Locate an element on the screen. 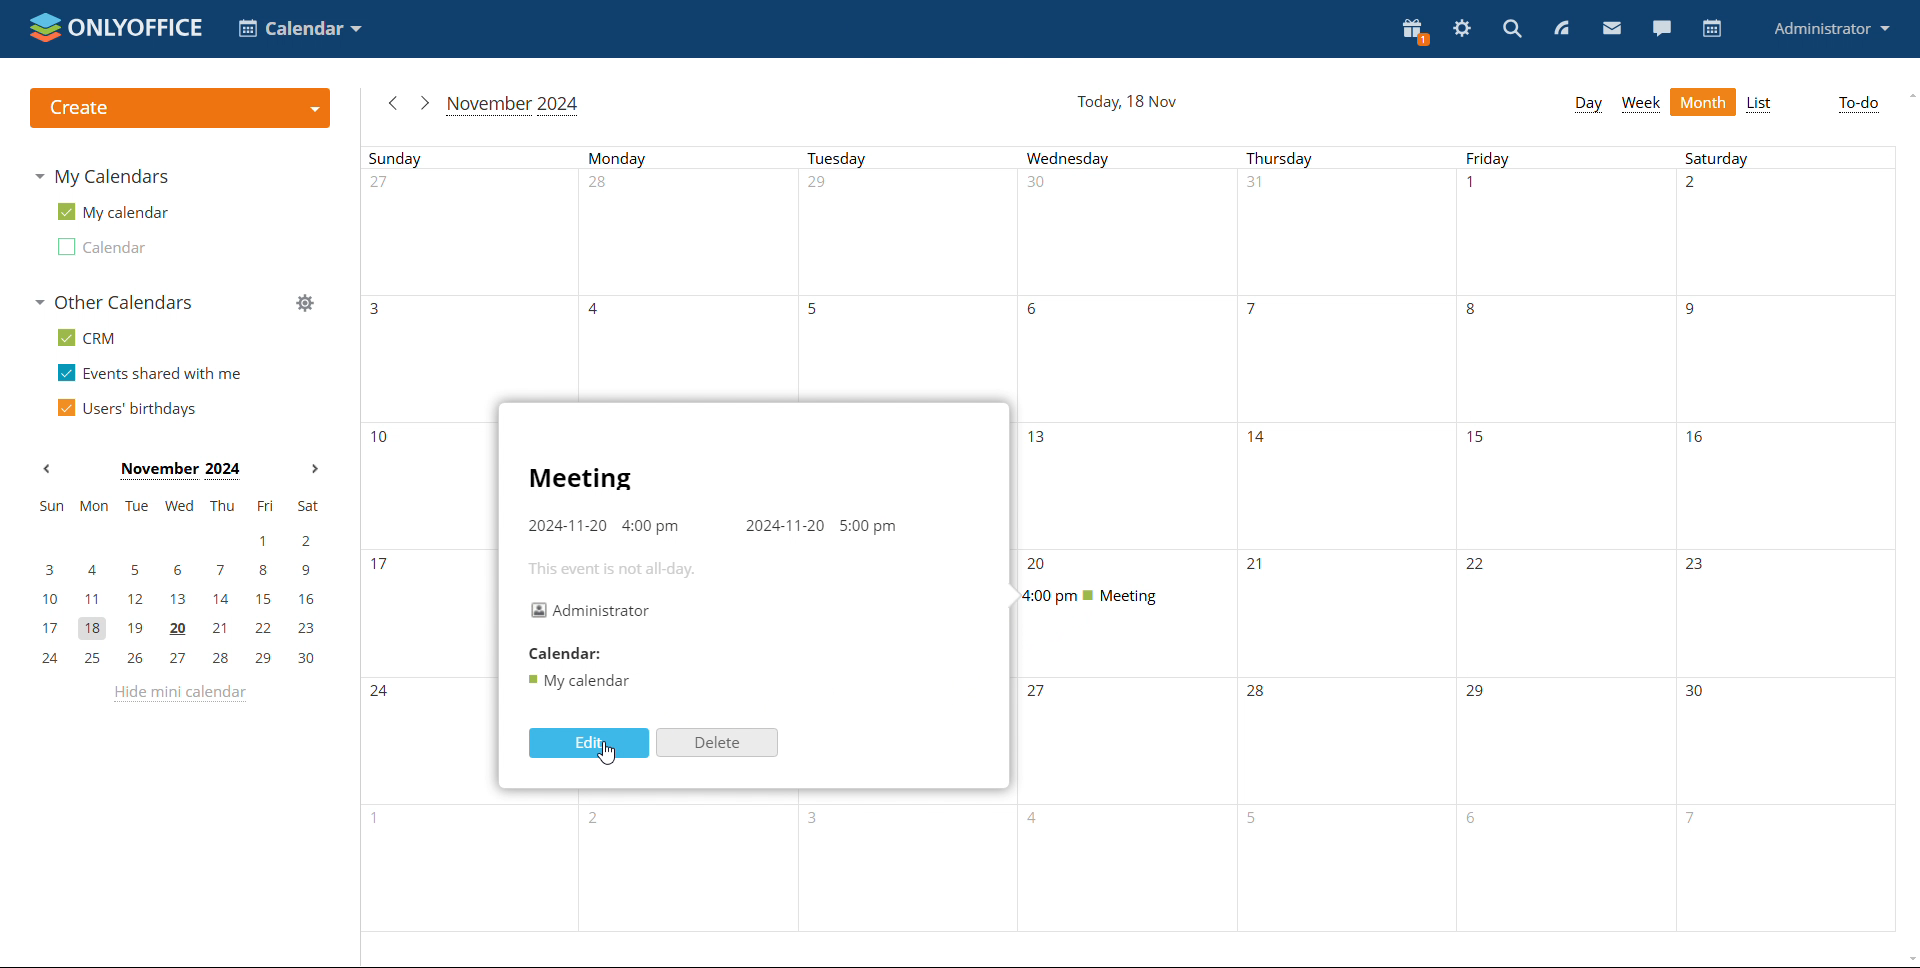  scroll down is located at coordinates (1908, 959).